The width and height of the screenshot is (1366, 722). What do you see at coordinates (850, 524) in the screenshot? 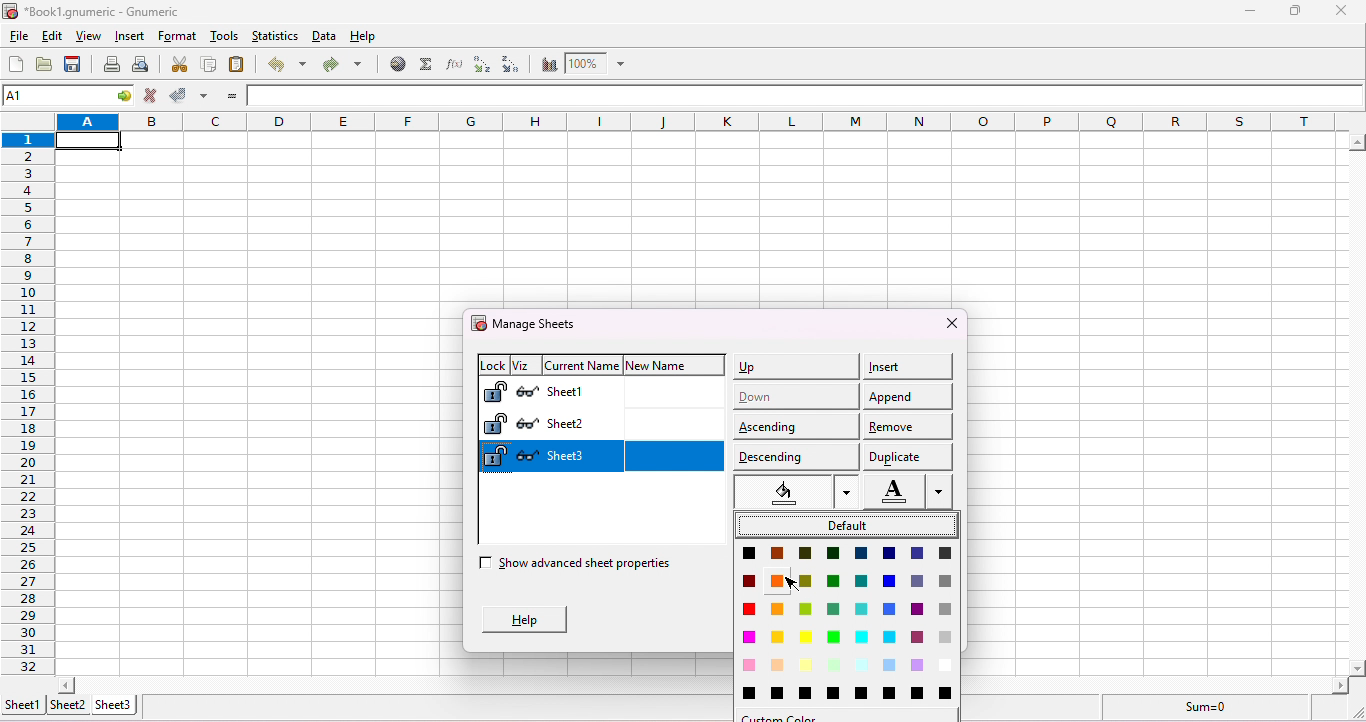
I see `default` at bounding box center [850, 524].